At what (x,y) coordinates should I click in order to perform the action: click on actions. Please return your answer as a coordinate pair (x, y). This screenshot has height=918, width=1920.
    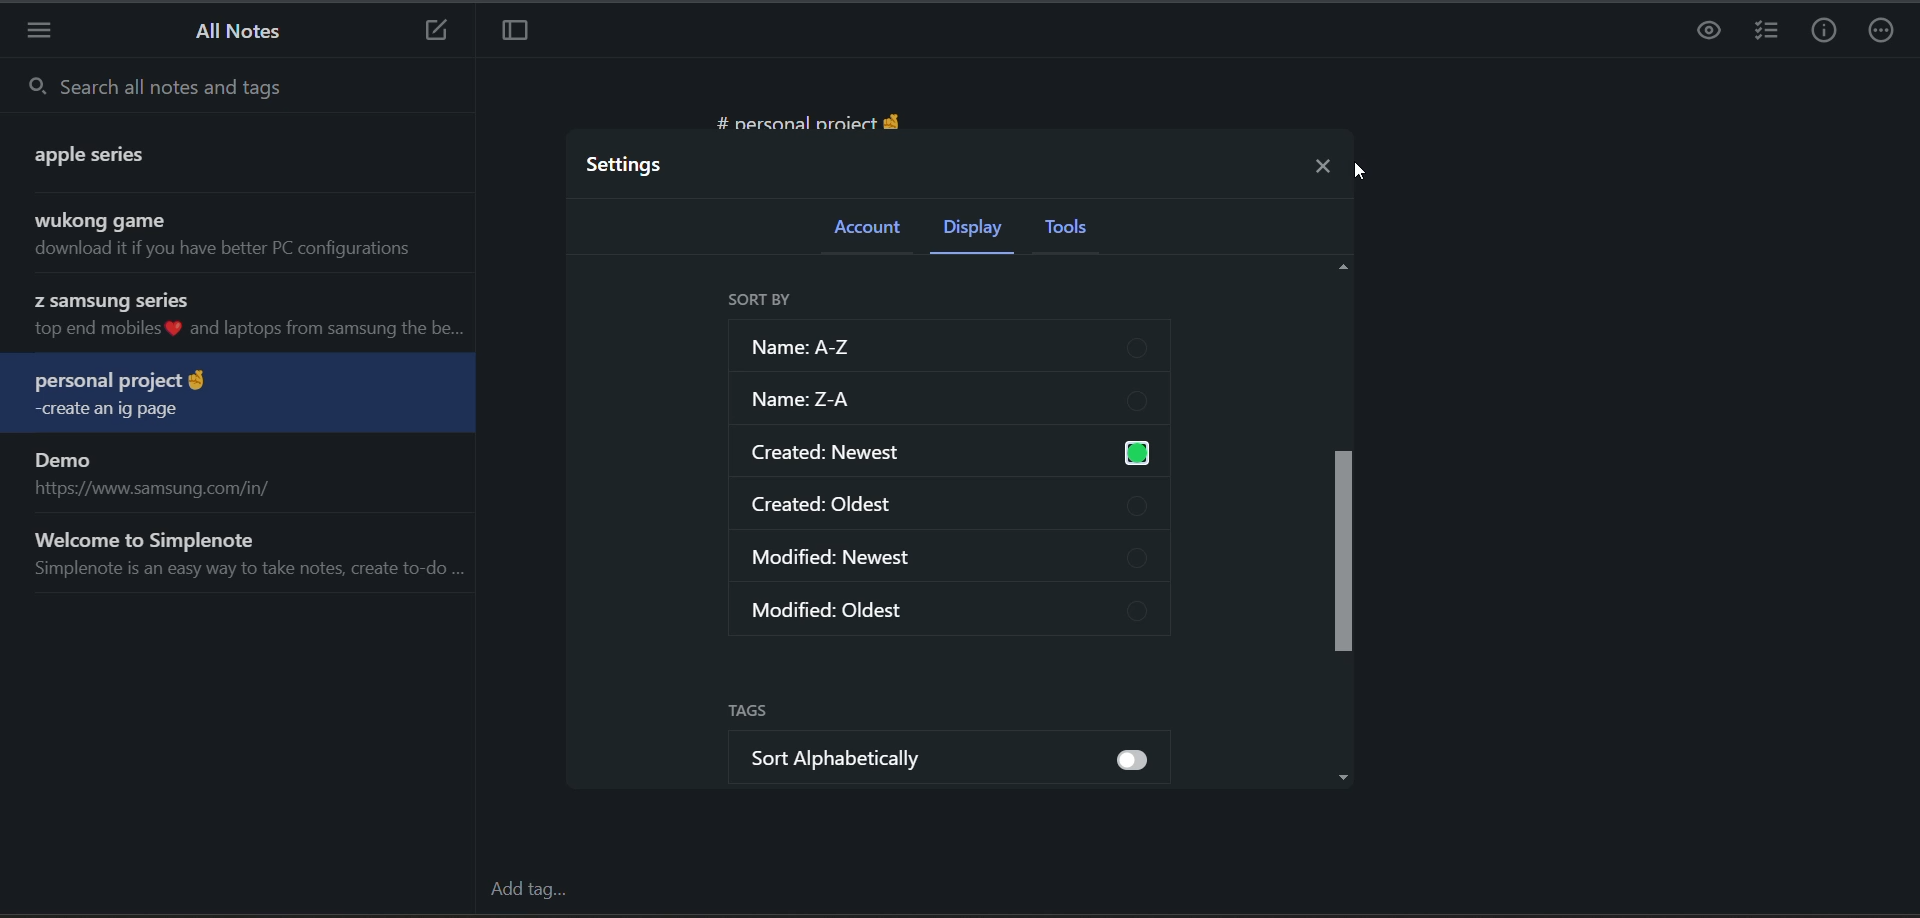
    Looking at the image, I should click on (1882, 33).